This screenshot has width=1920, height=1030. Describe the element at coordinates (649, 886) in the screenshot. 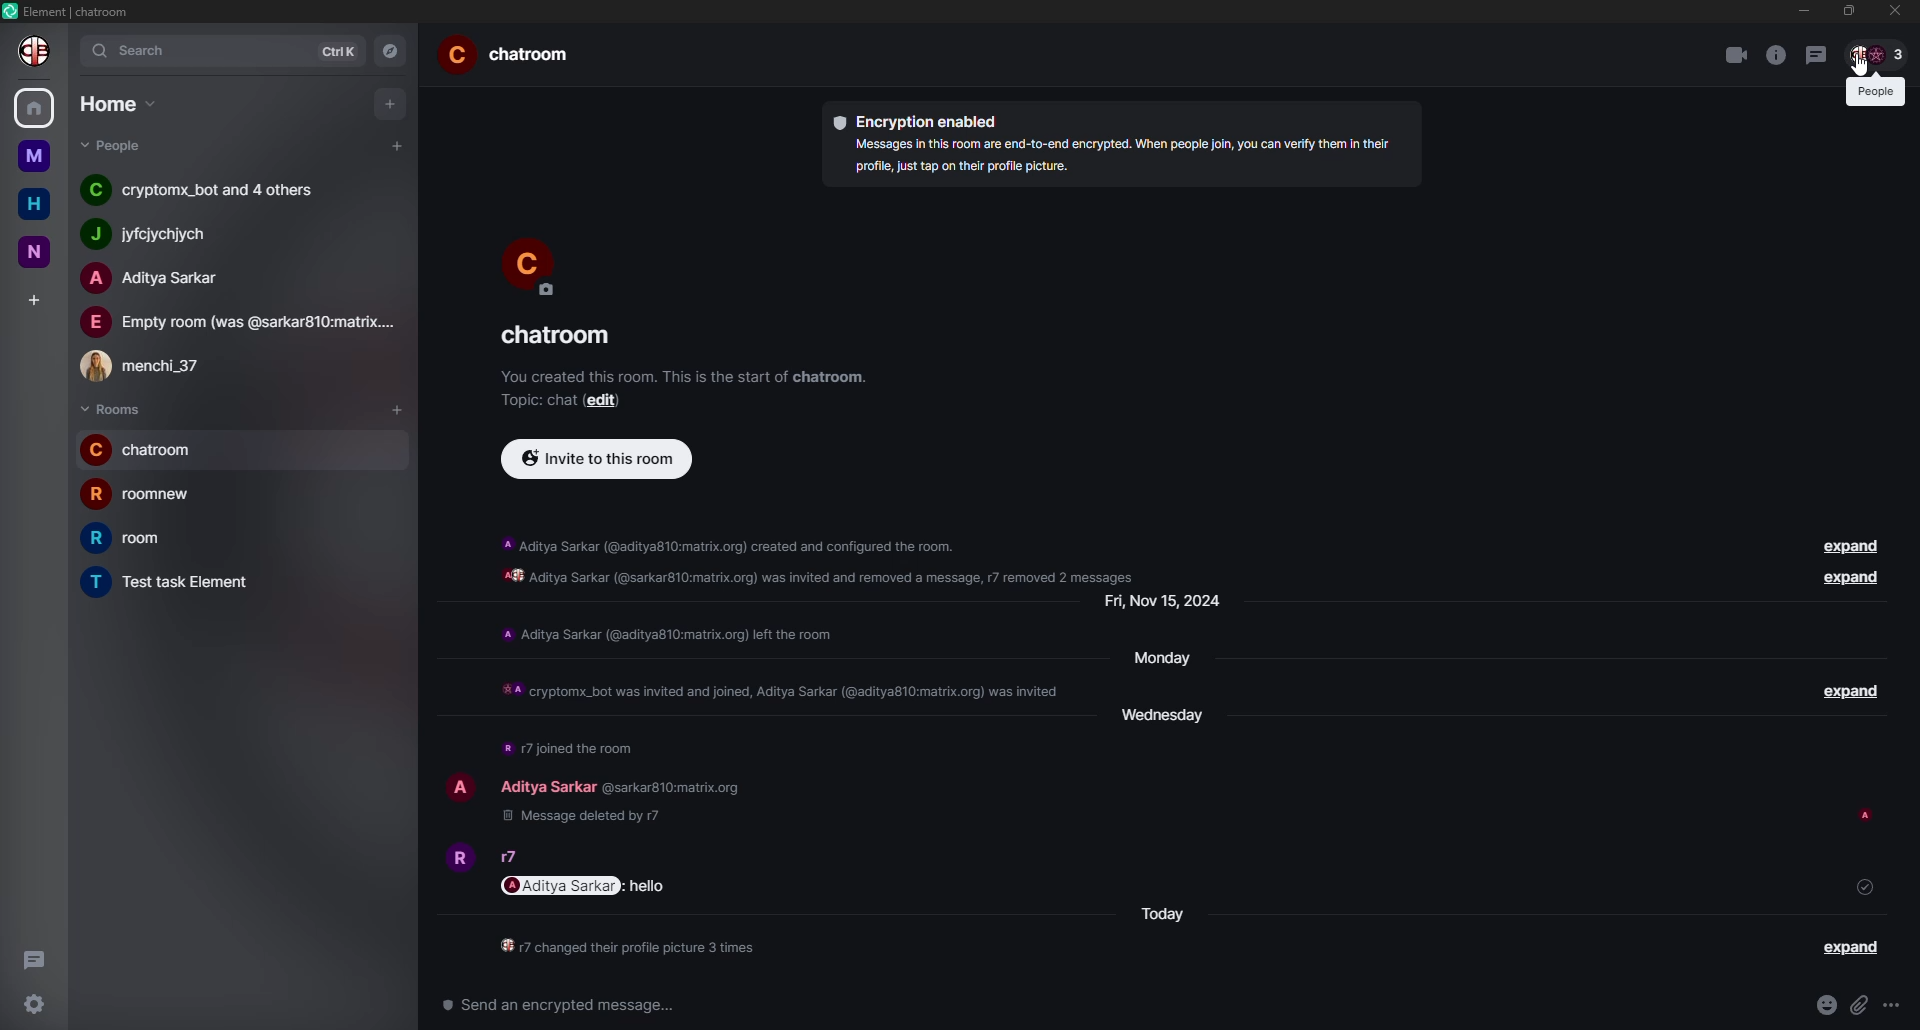

I see `message` at that location.